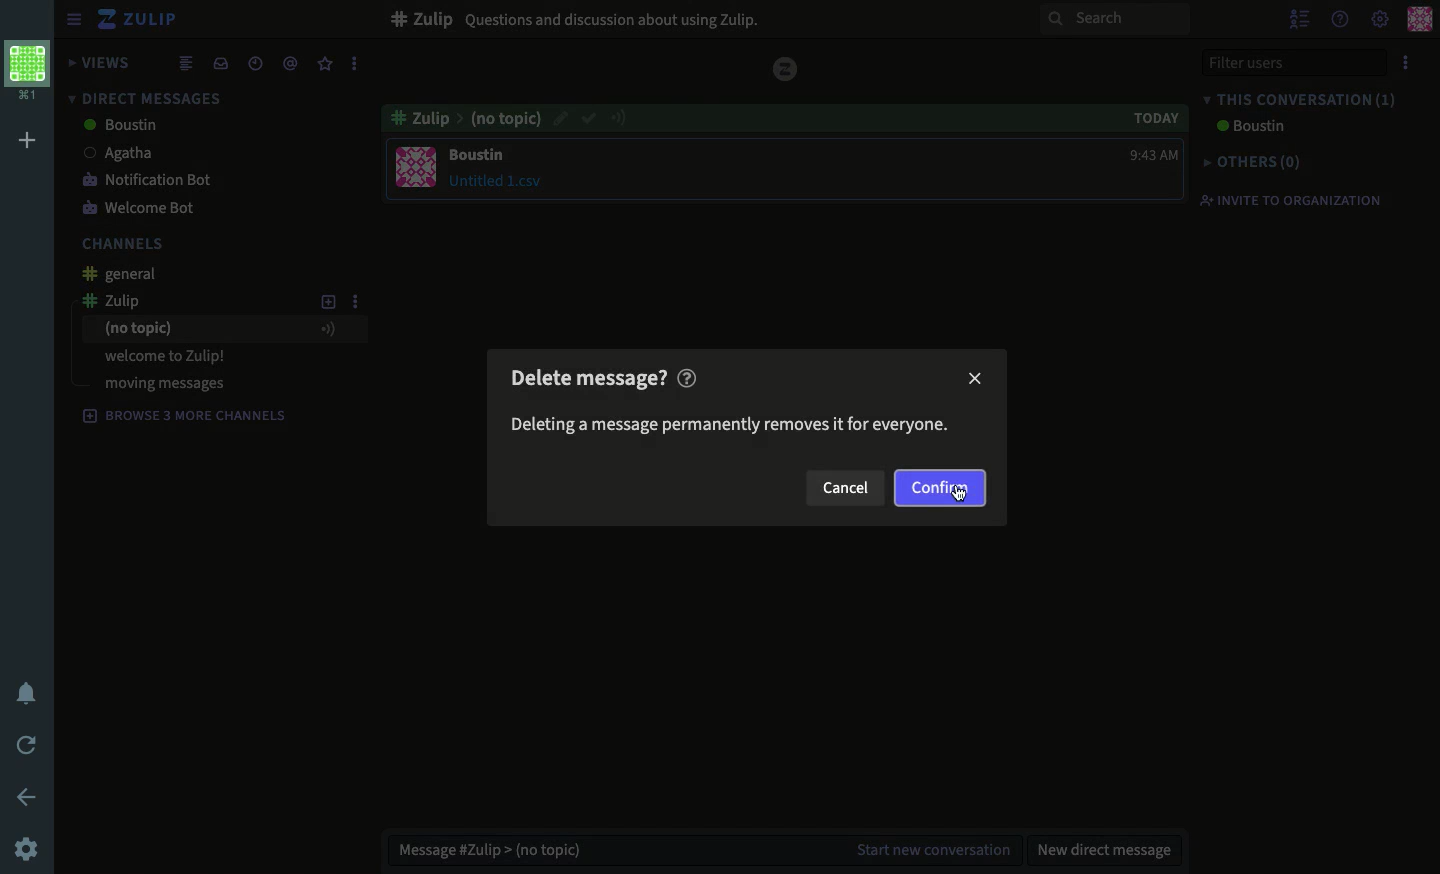  I want to click on zulip, so click(787, 66).